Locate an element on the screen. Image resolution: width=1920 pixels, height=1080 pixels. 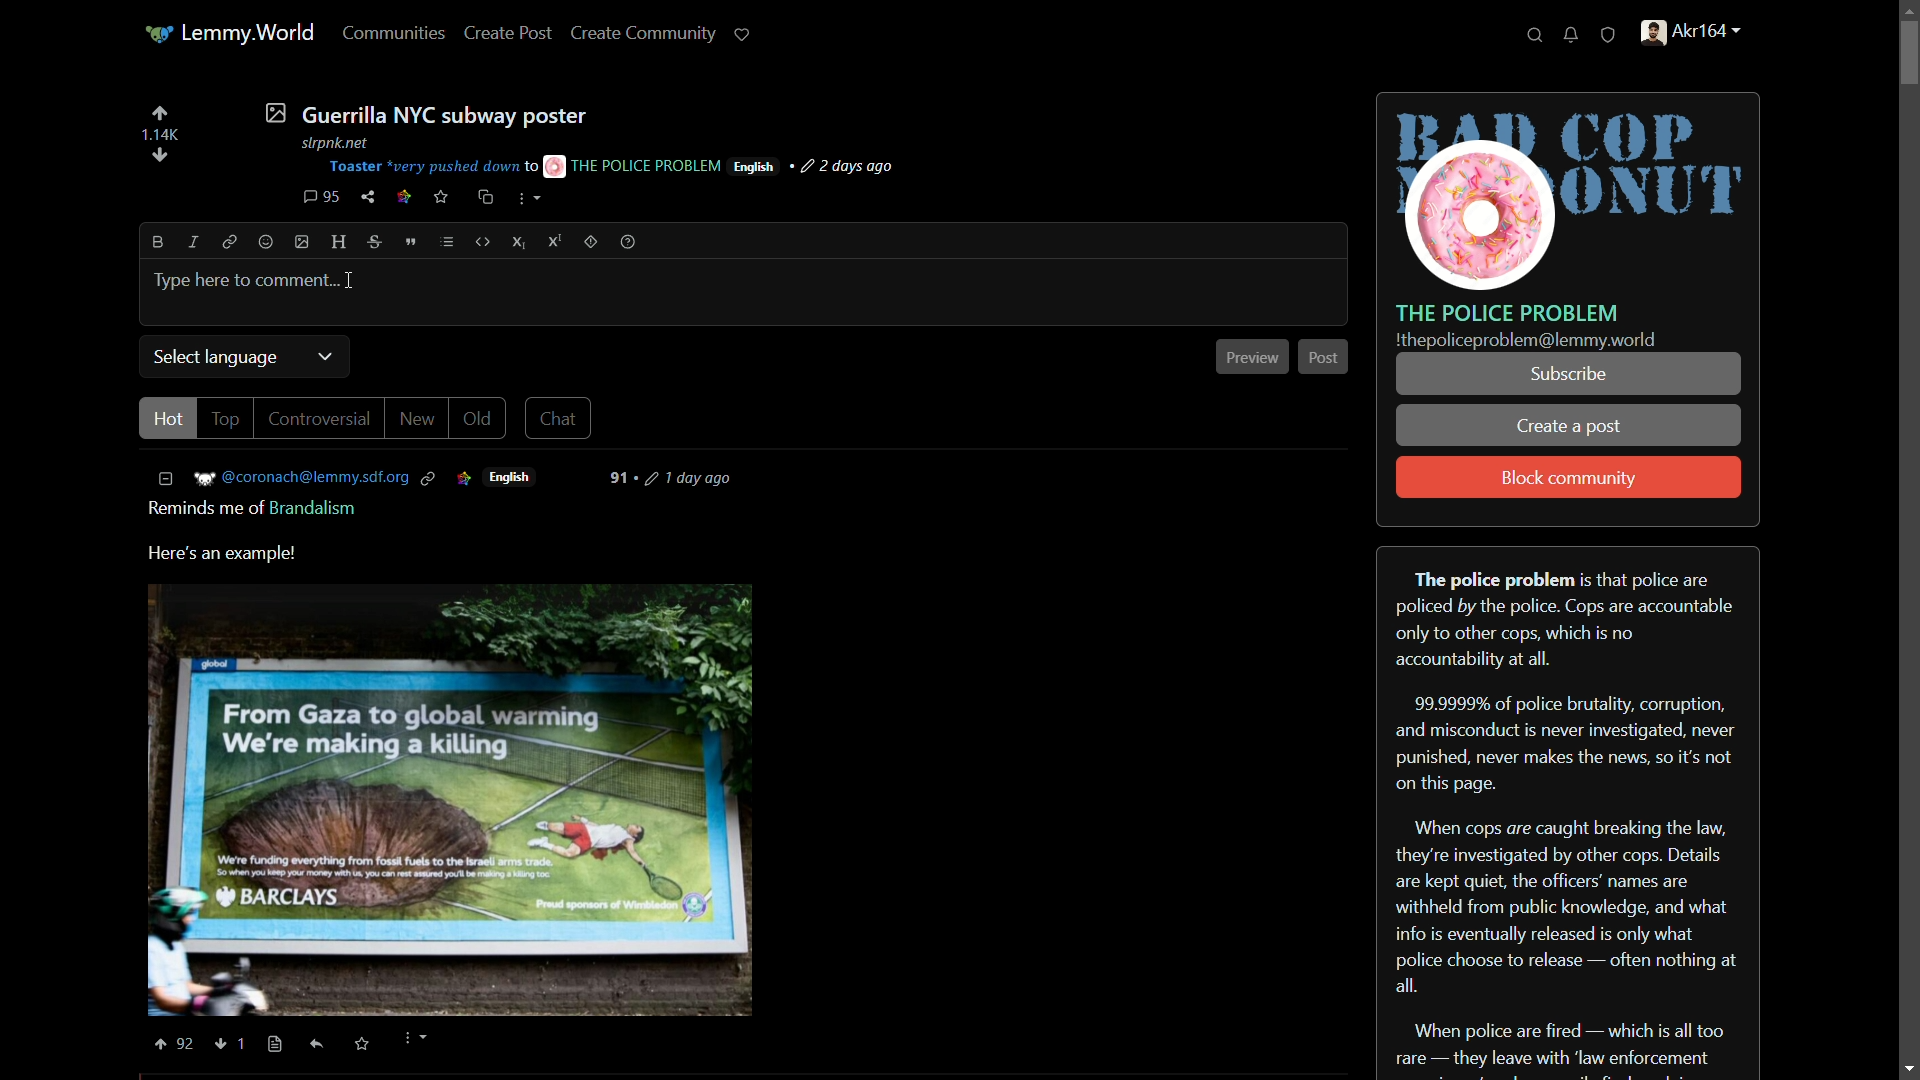
bold is located at coordinates (159, 242).